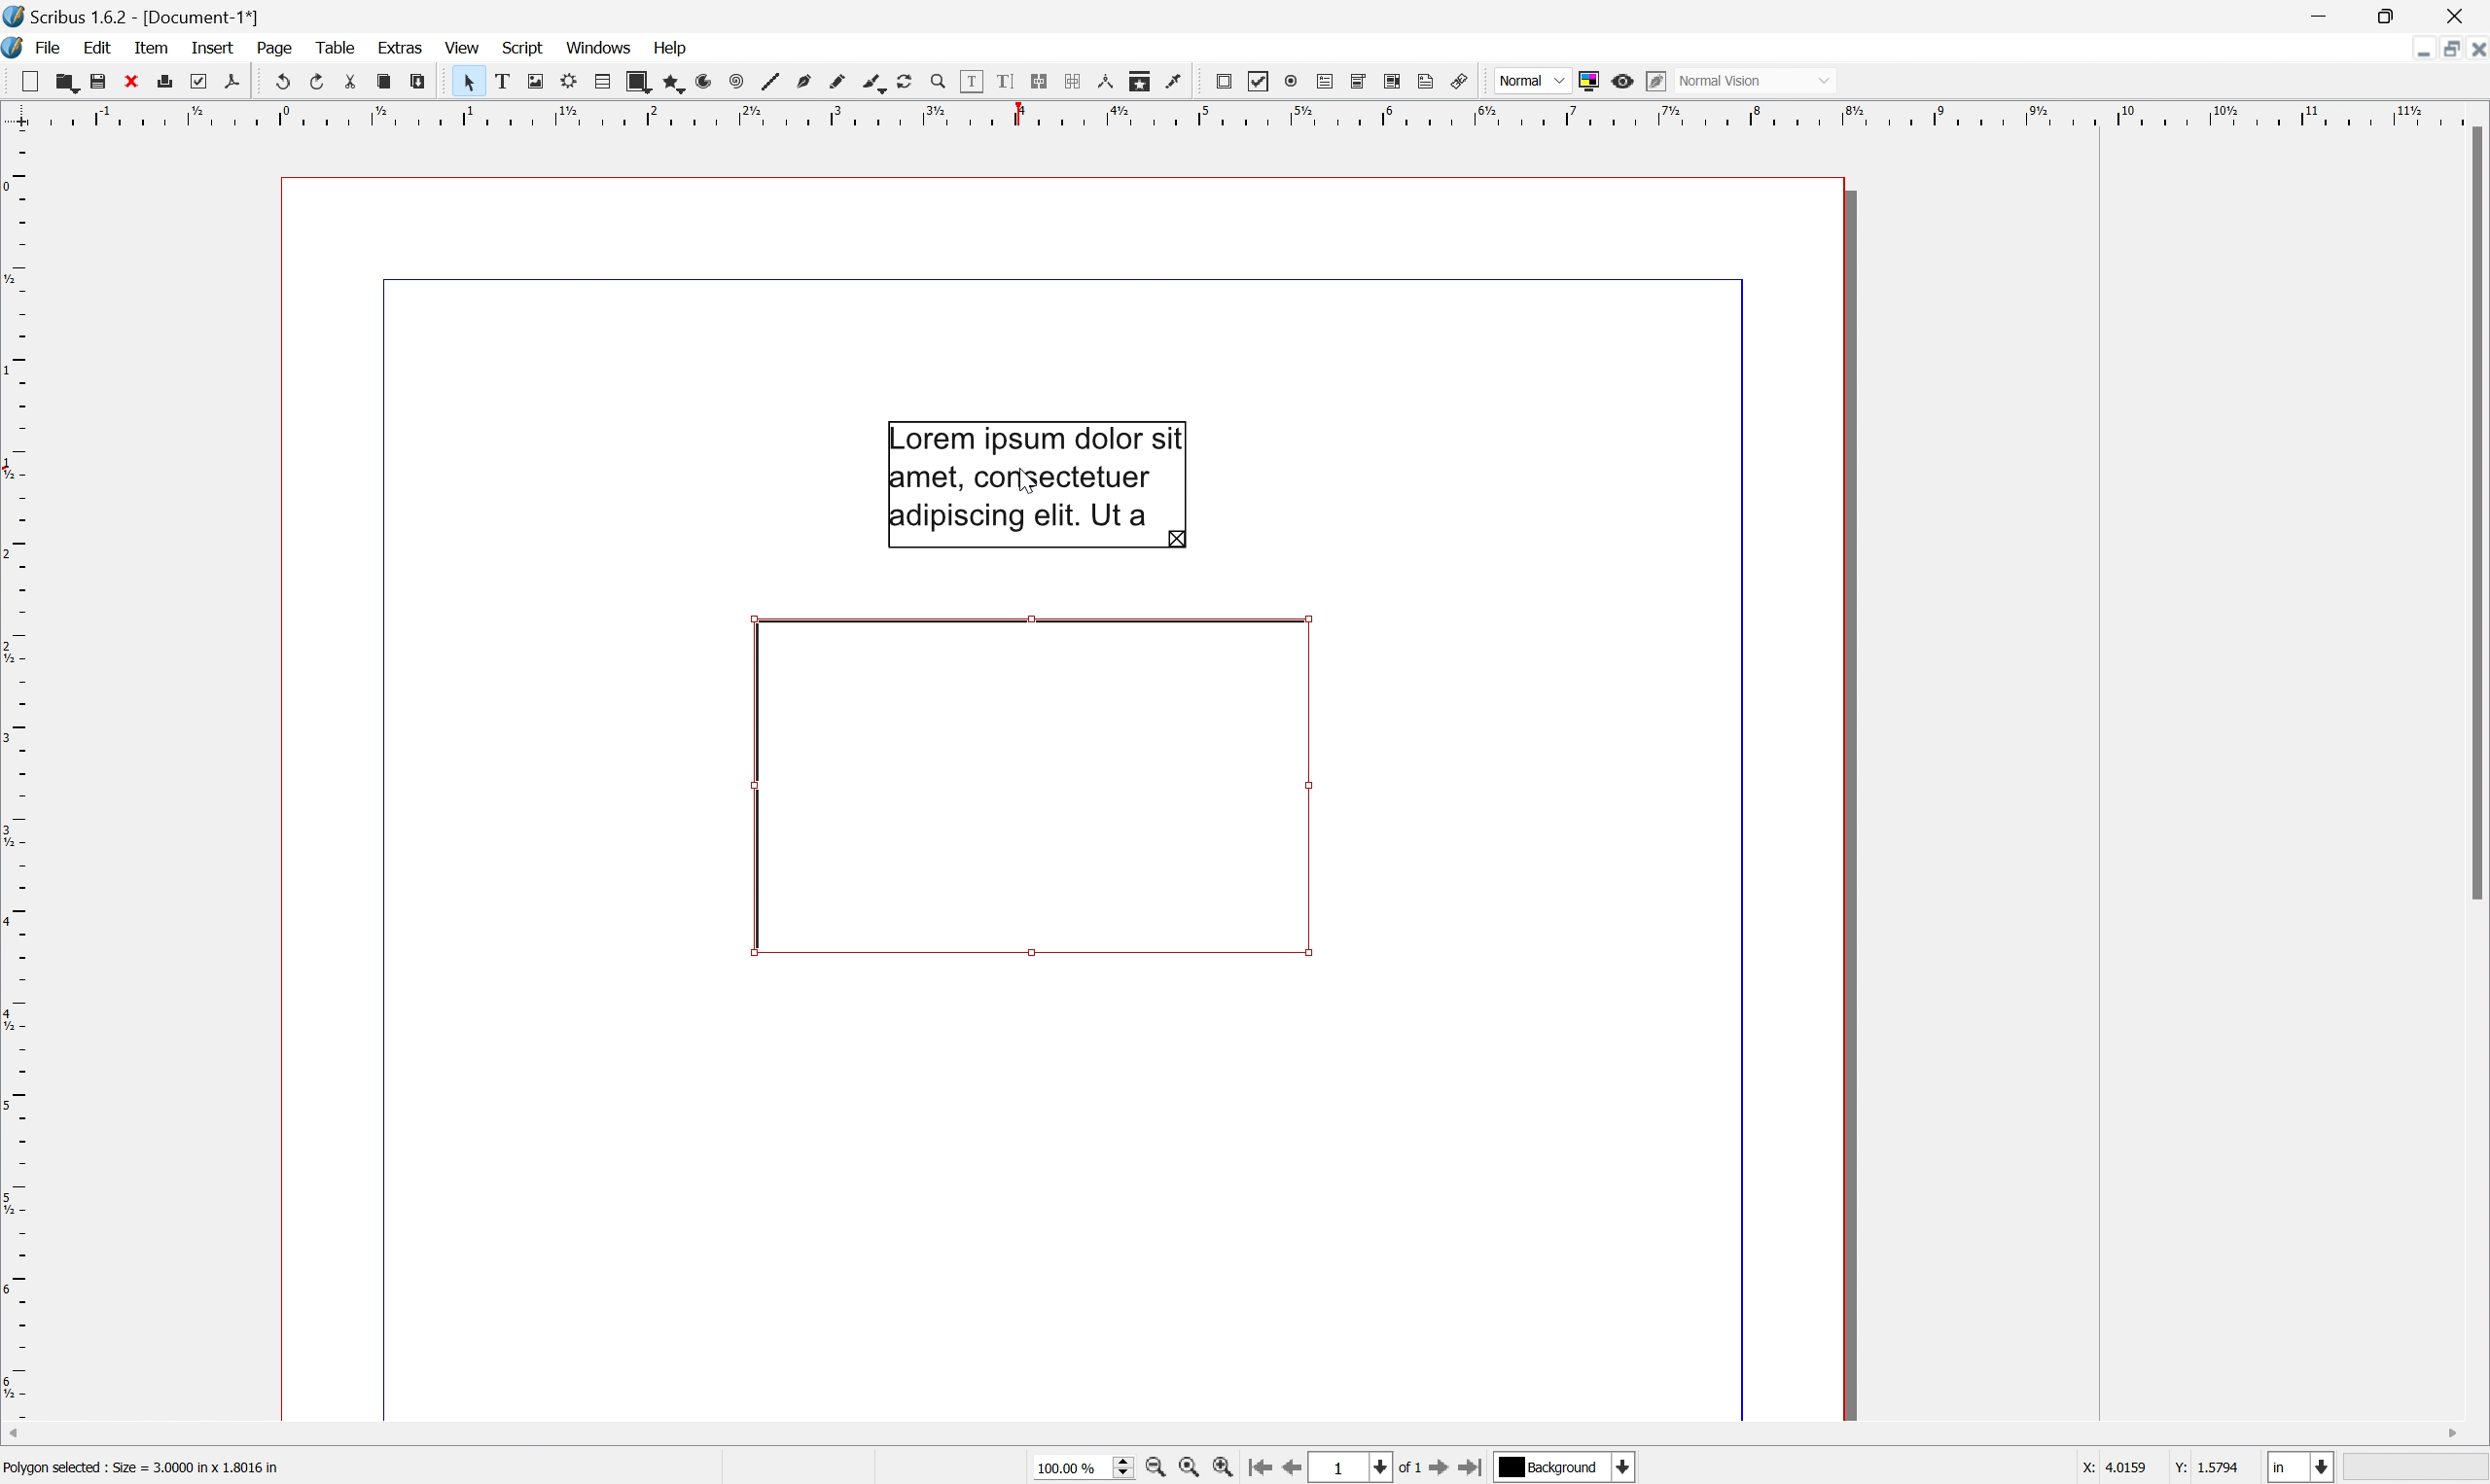 The image size is (2490, 1484). What do you see at coordinates (275, 49) in the screenshot?
I see `Page` at bounding box center [275, 49].